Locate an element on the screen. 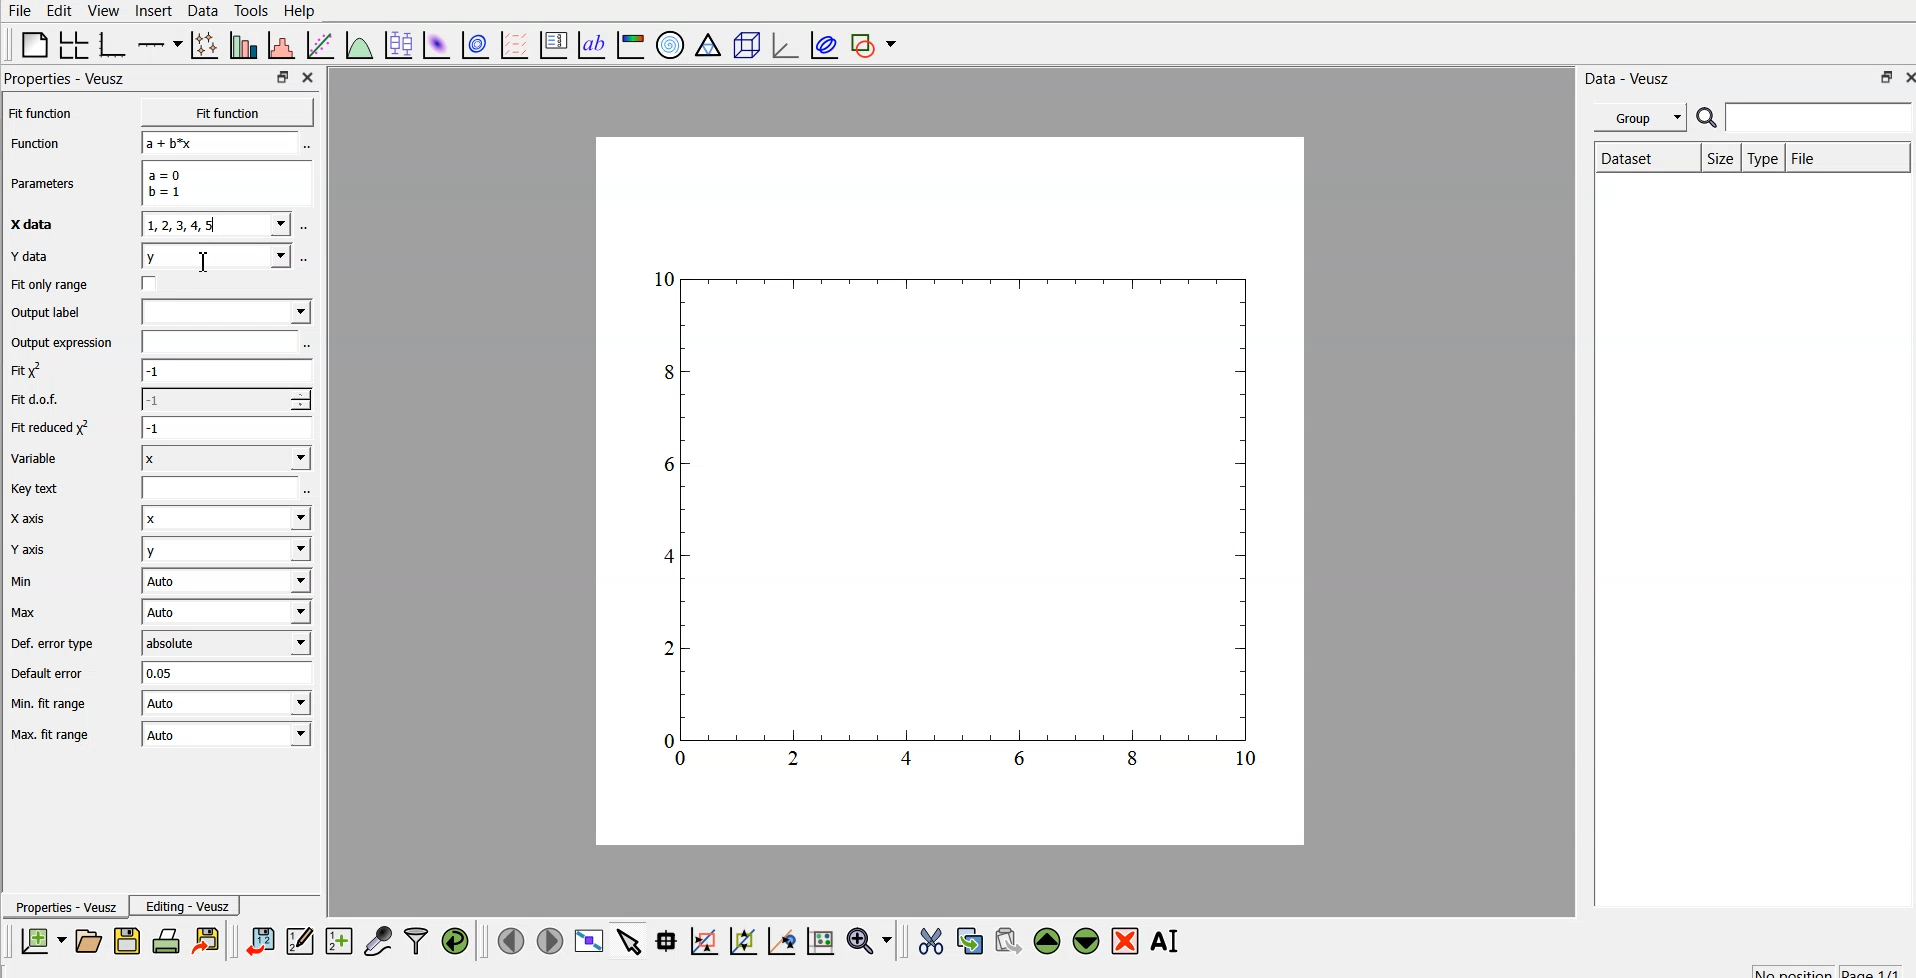  insert is located at coordinates (151, 10).